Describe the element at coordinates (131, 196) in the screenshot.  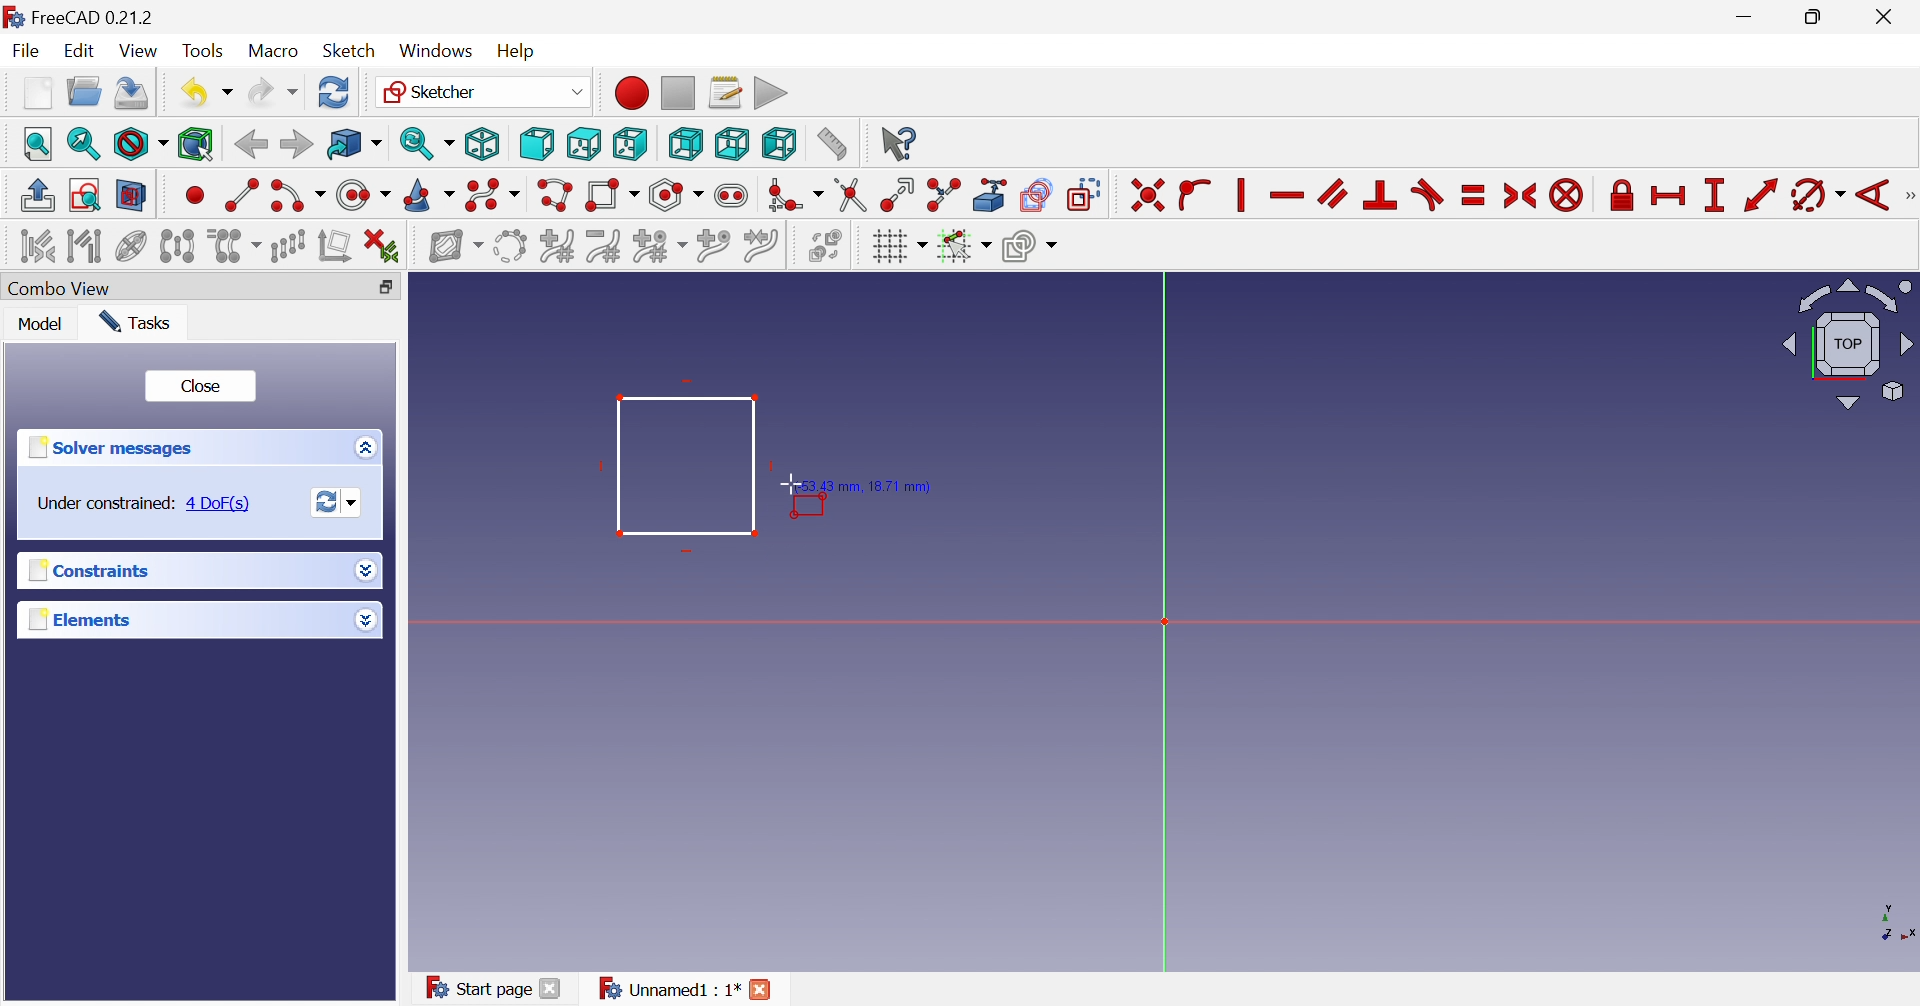
I see `View section` at that location.